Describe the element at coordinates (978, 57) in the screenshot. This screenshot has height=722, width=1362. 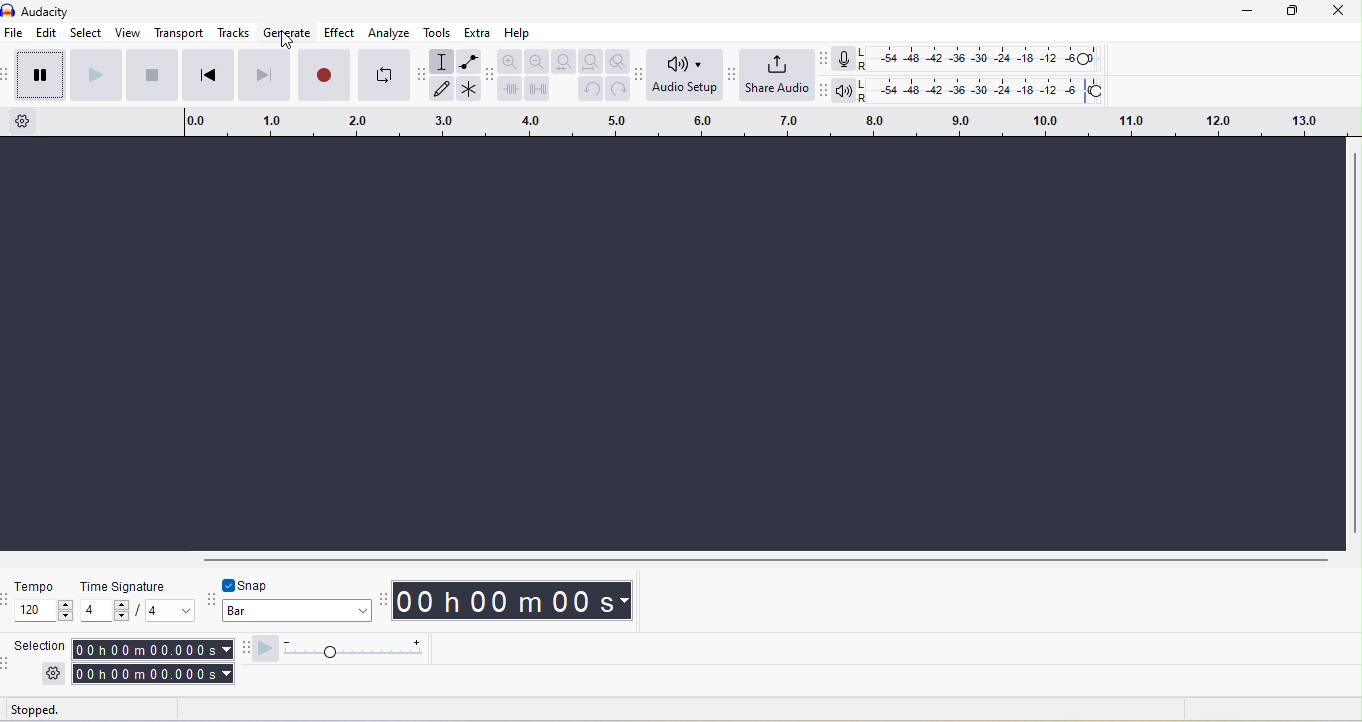
I see `recording level` at that location.